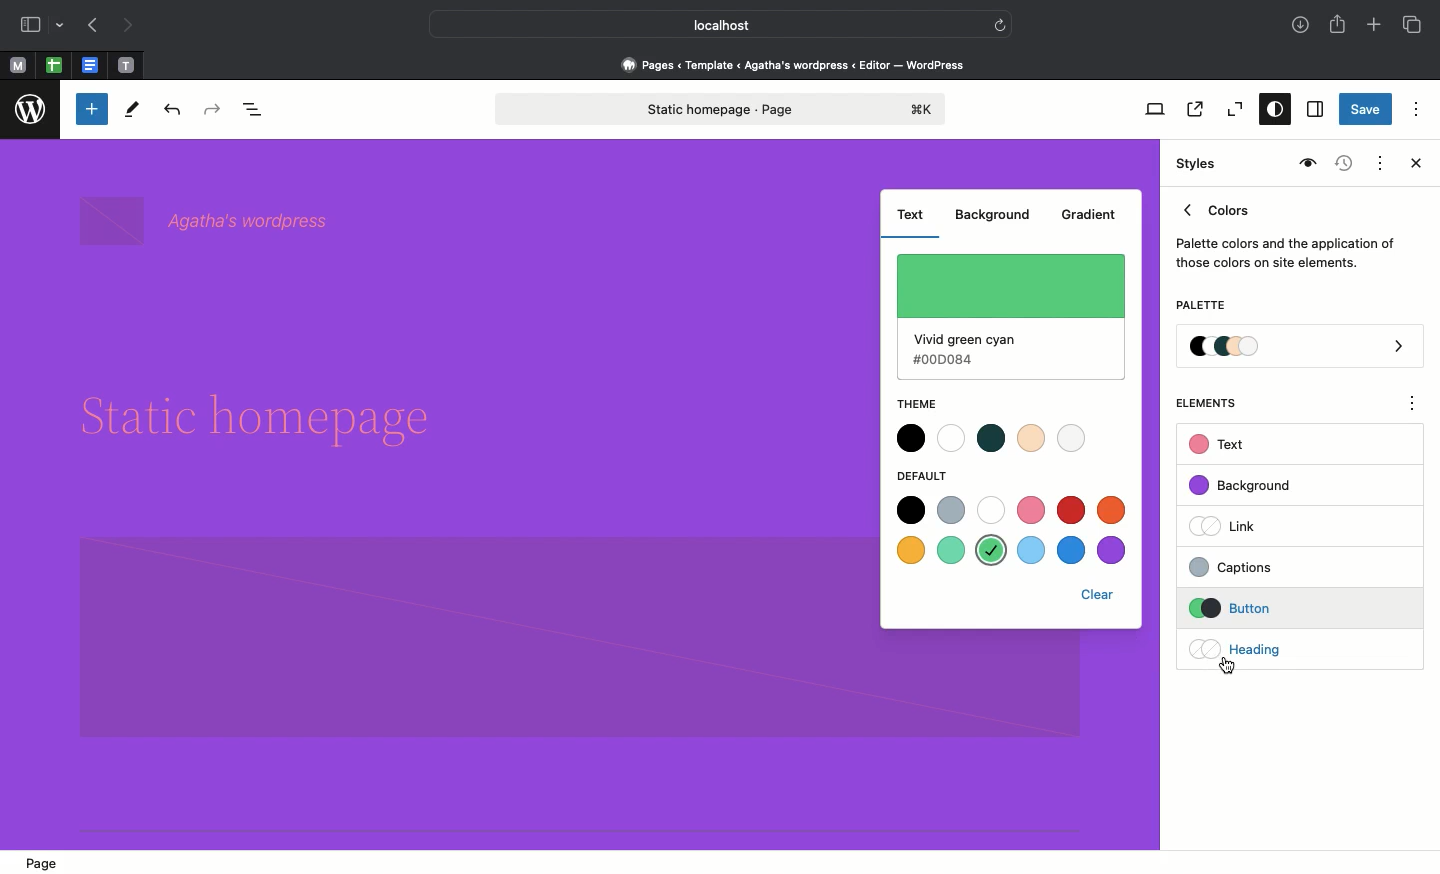 The height and width of the screenshot is (874, 1440). I want to click on Link, so click(1231, 525).